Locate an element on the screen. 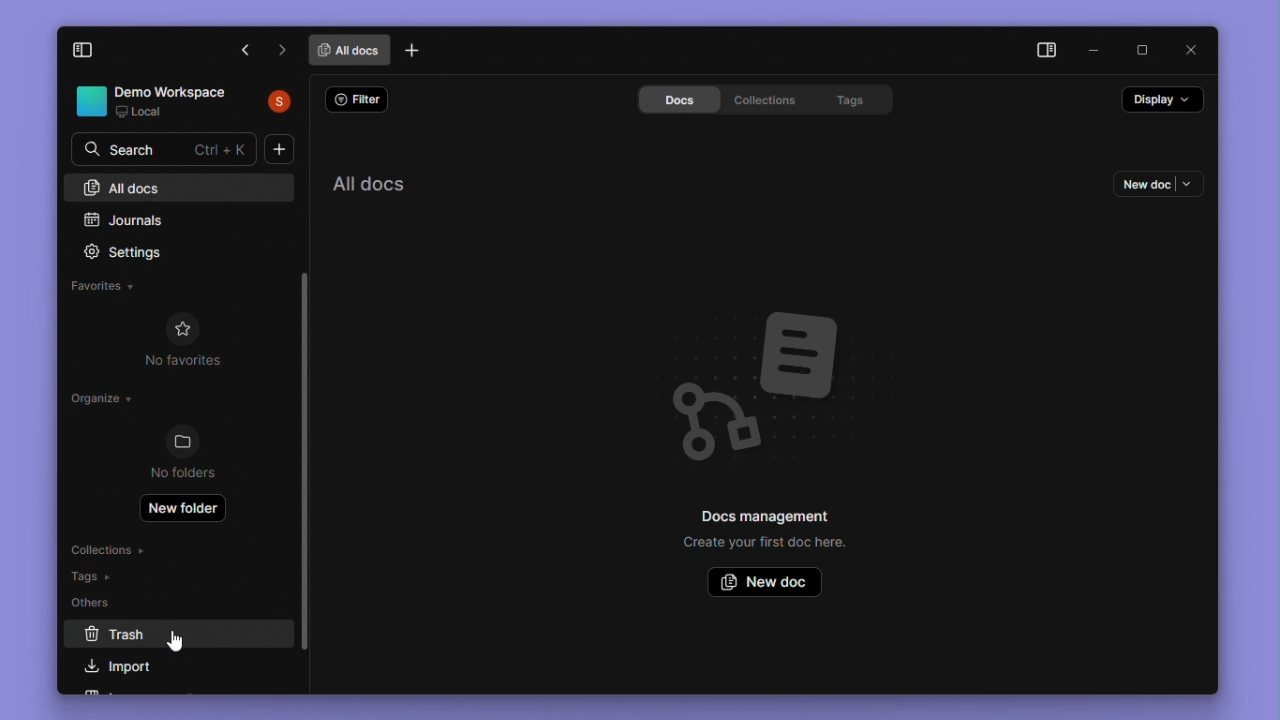  Tags is located at coordinates (98, 576).